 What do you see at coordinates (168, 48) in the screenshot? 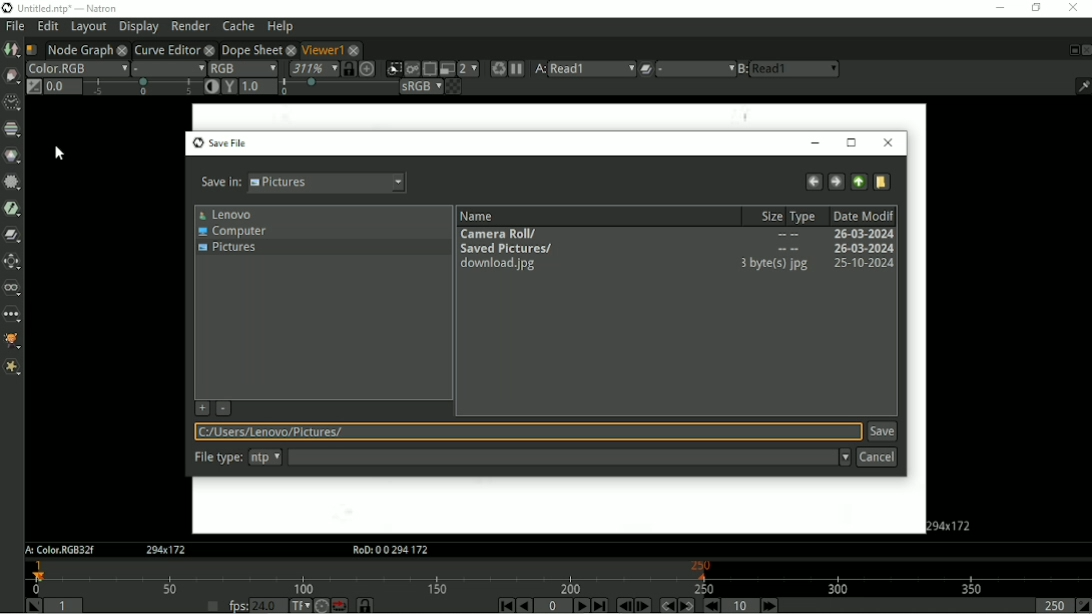
I see `Curve Editor` at bounding box center [168, 48].